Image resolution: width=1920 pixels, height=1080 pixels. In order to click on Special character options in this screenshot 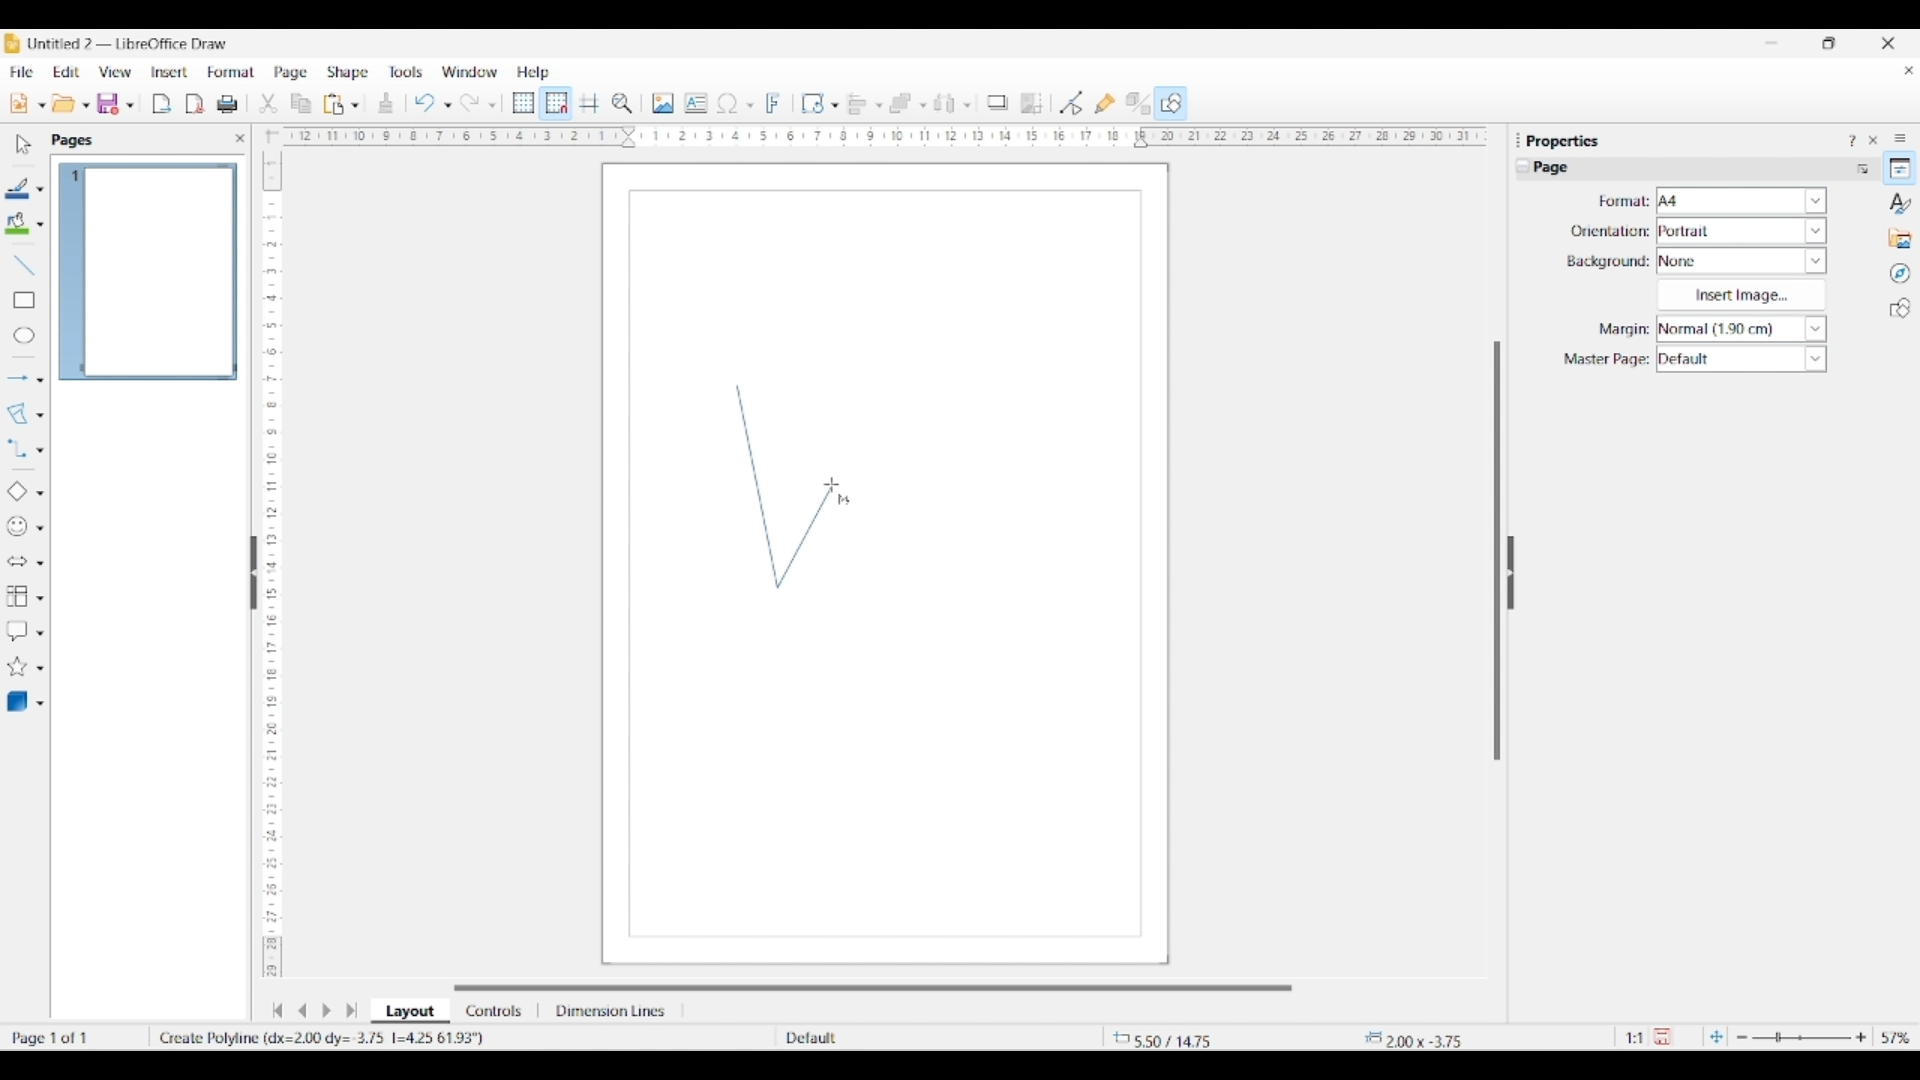, I will do `click(750, 105)`.